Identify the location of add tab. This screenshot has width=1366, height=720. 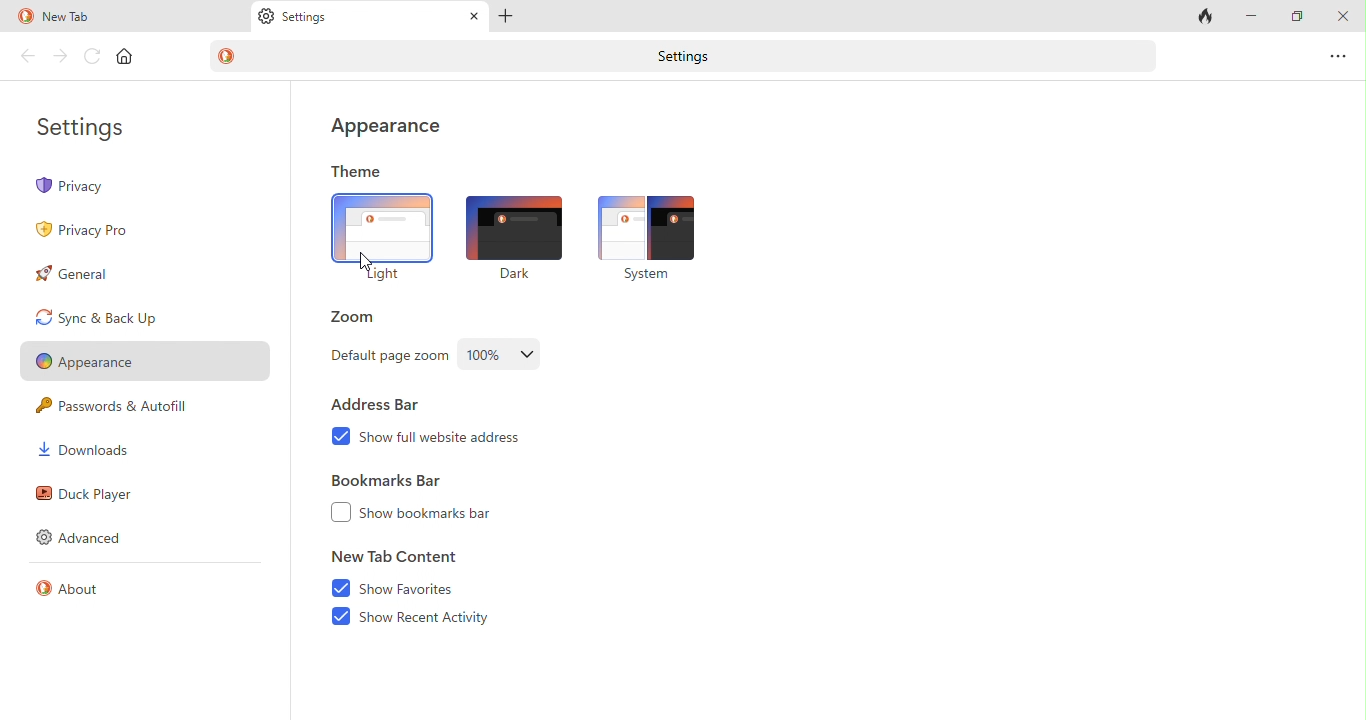
(510, 16).